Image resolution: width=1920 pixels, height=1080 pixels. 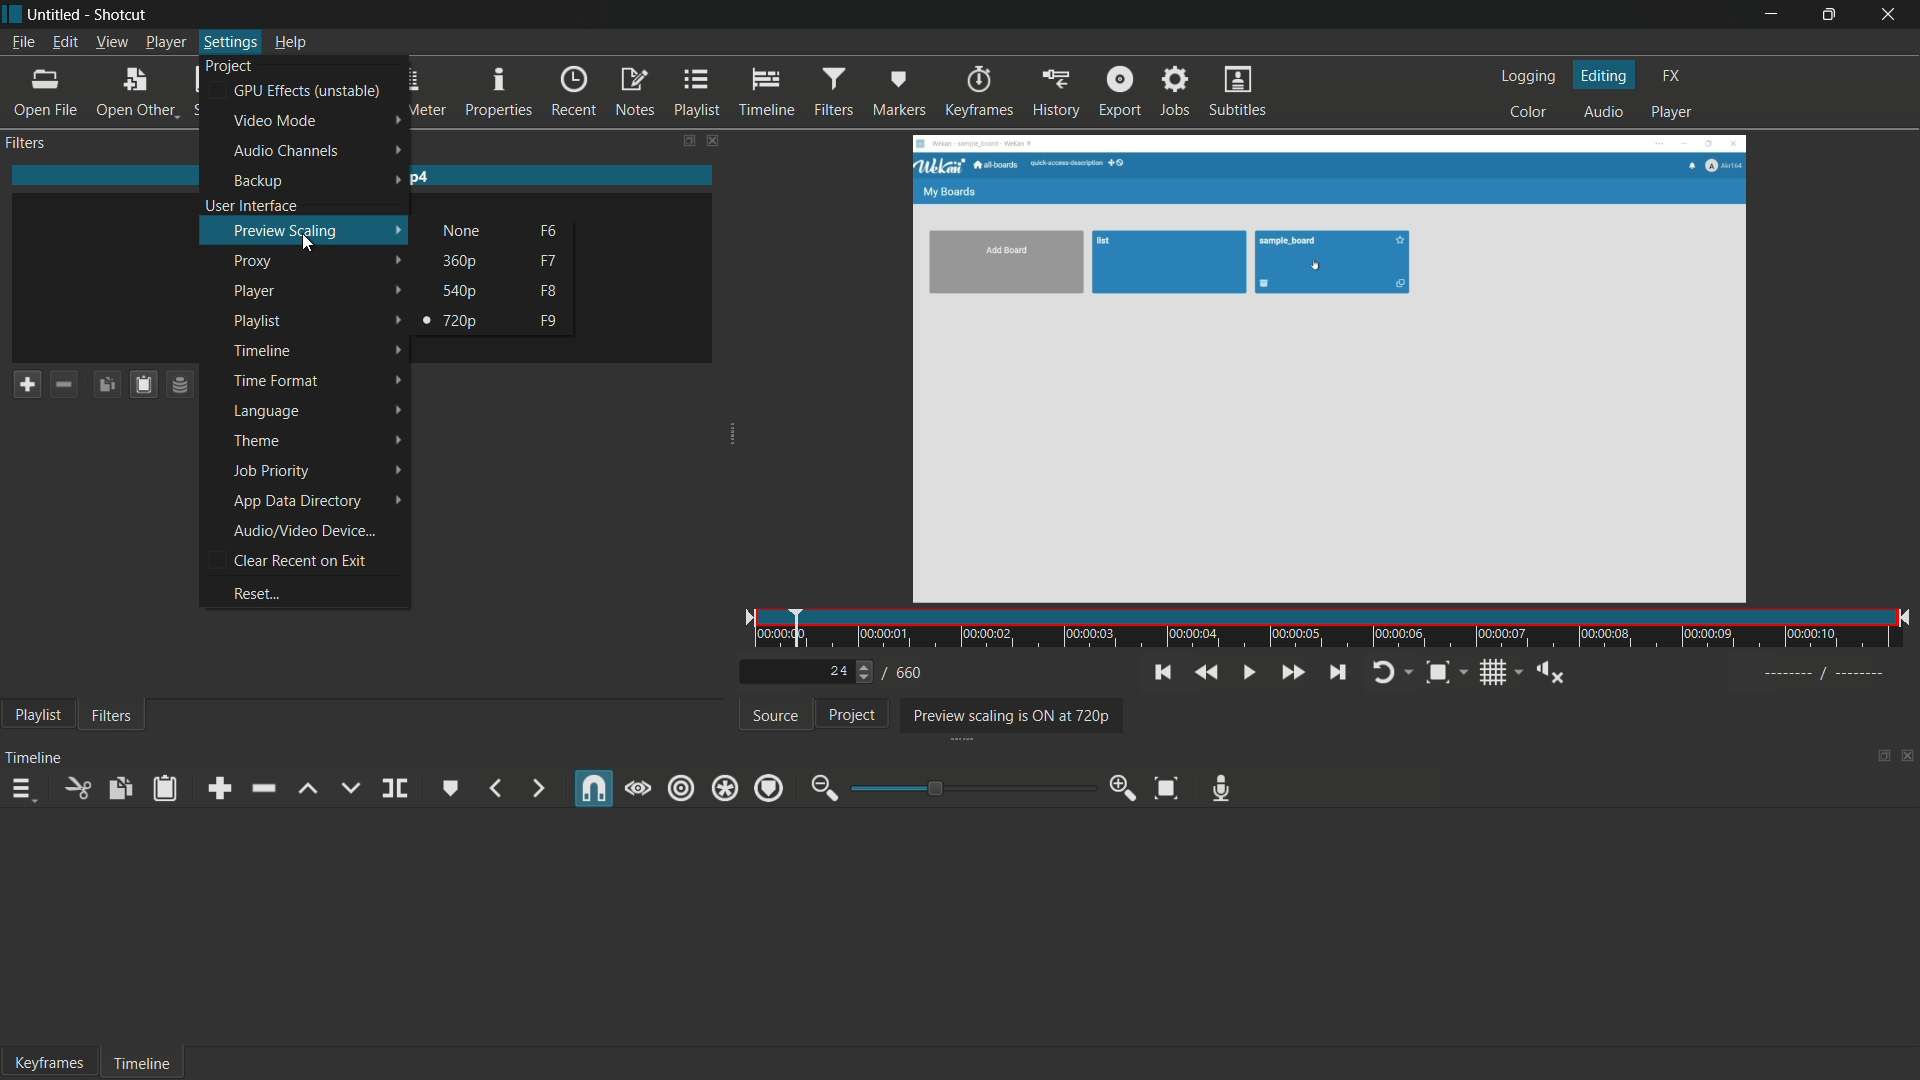 What do you see at coordinates (229, 65) in the screenshot?
I see `project` at bounding box center [229, 65].